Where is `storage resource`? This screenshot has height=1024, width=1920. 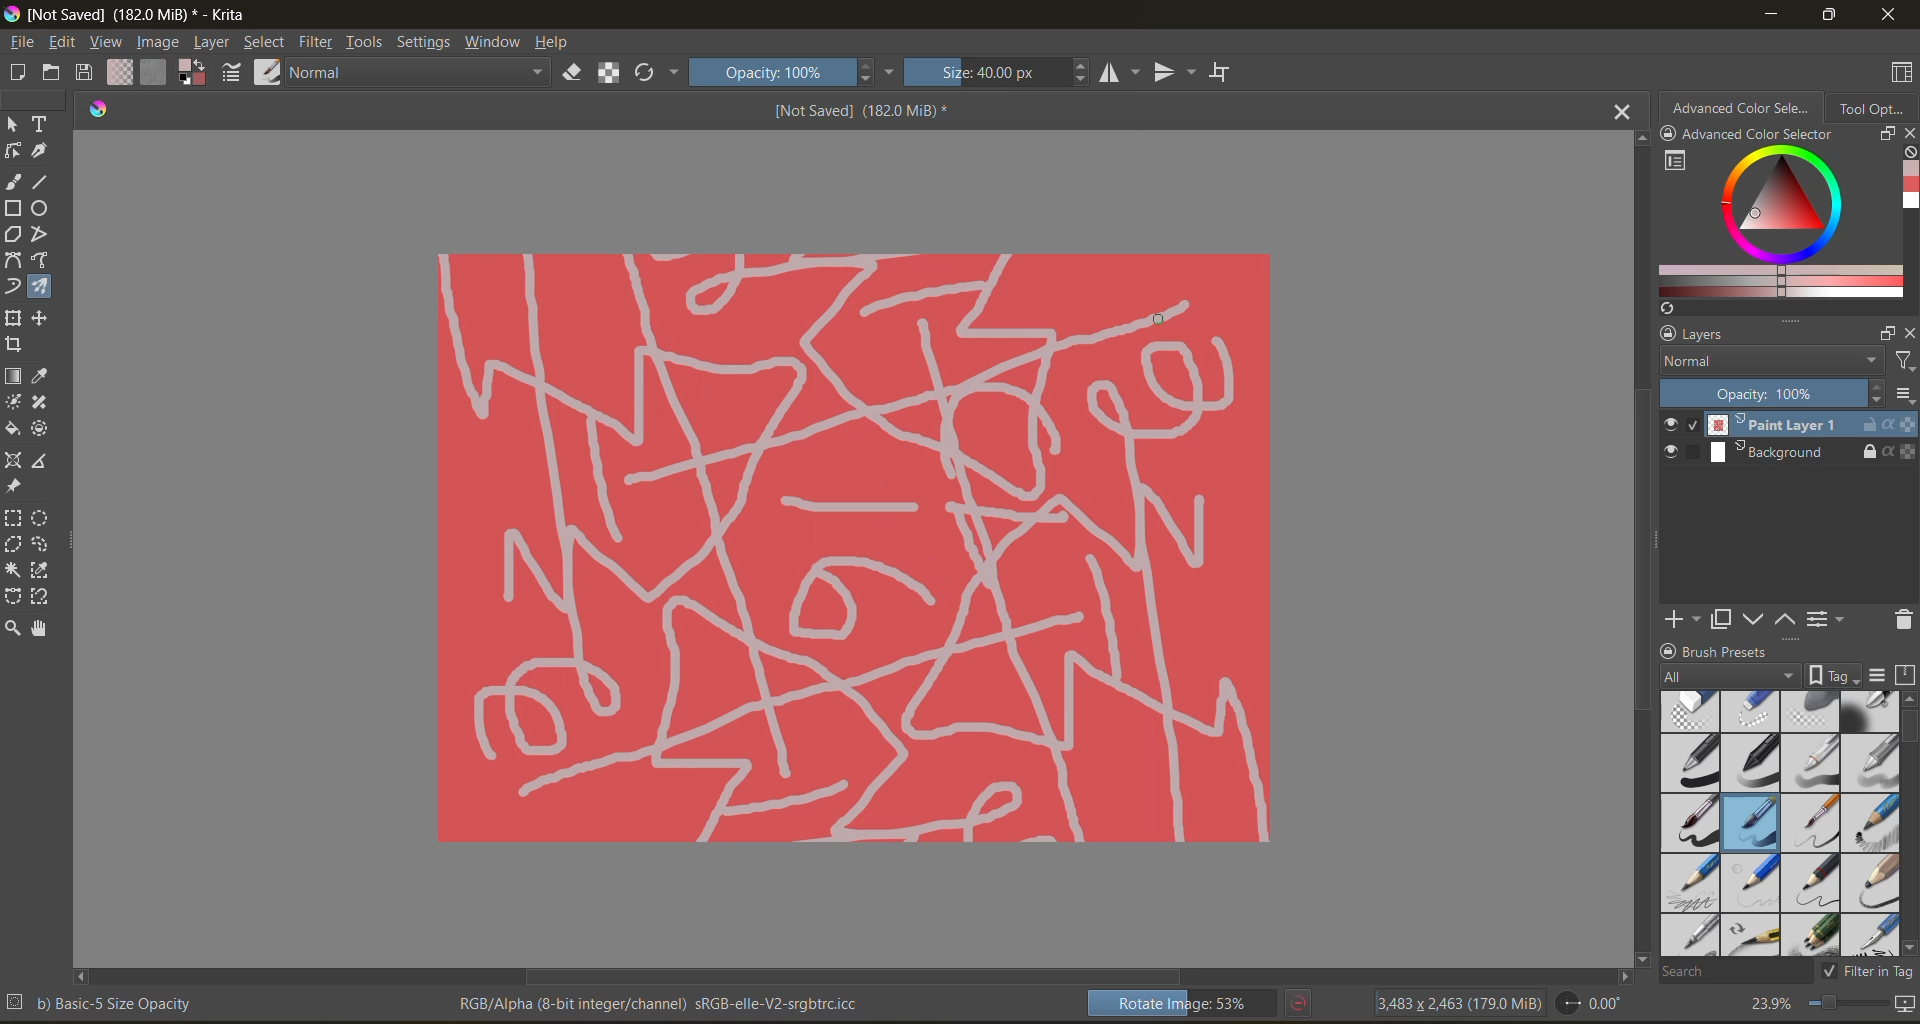 storage resource is located at coordinates (1903, 677).